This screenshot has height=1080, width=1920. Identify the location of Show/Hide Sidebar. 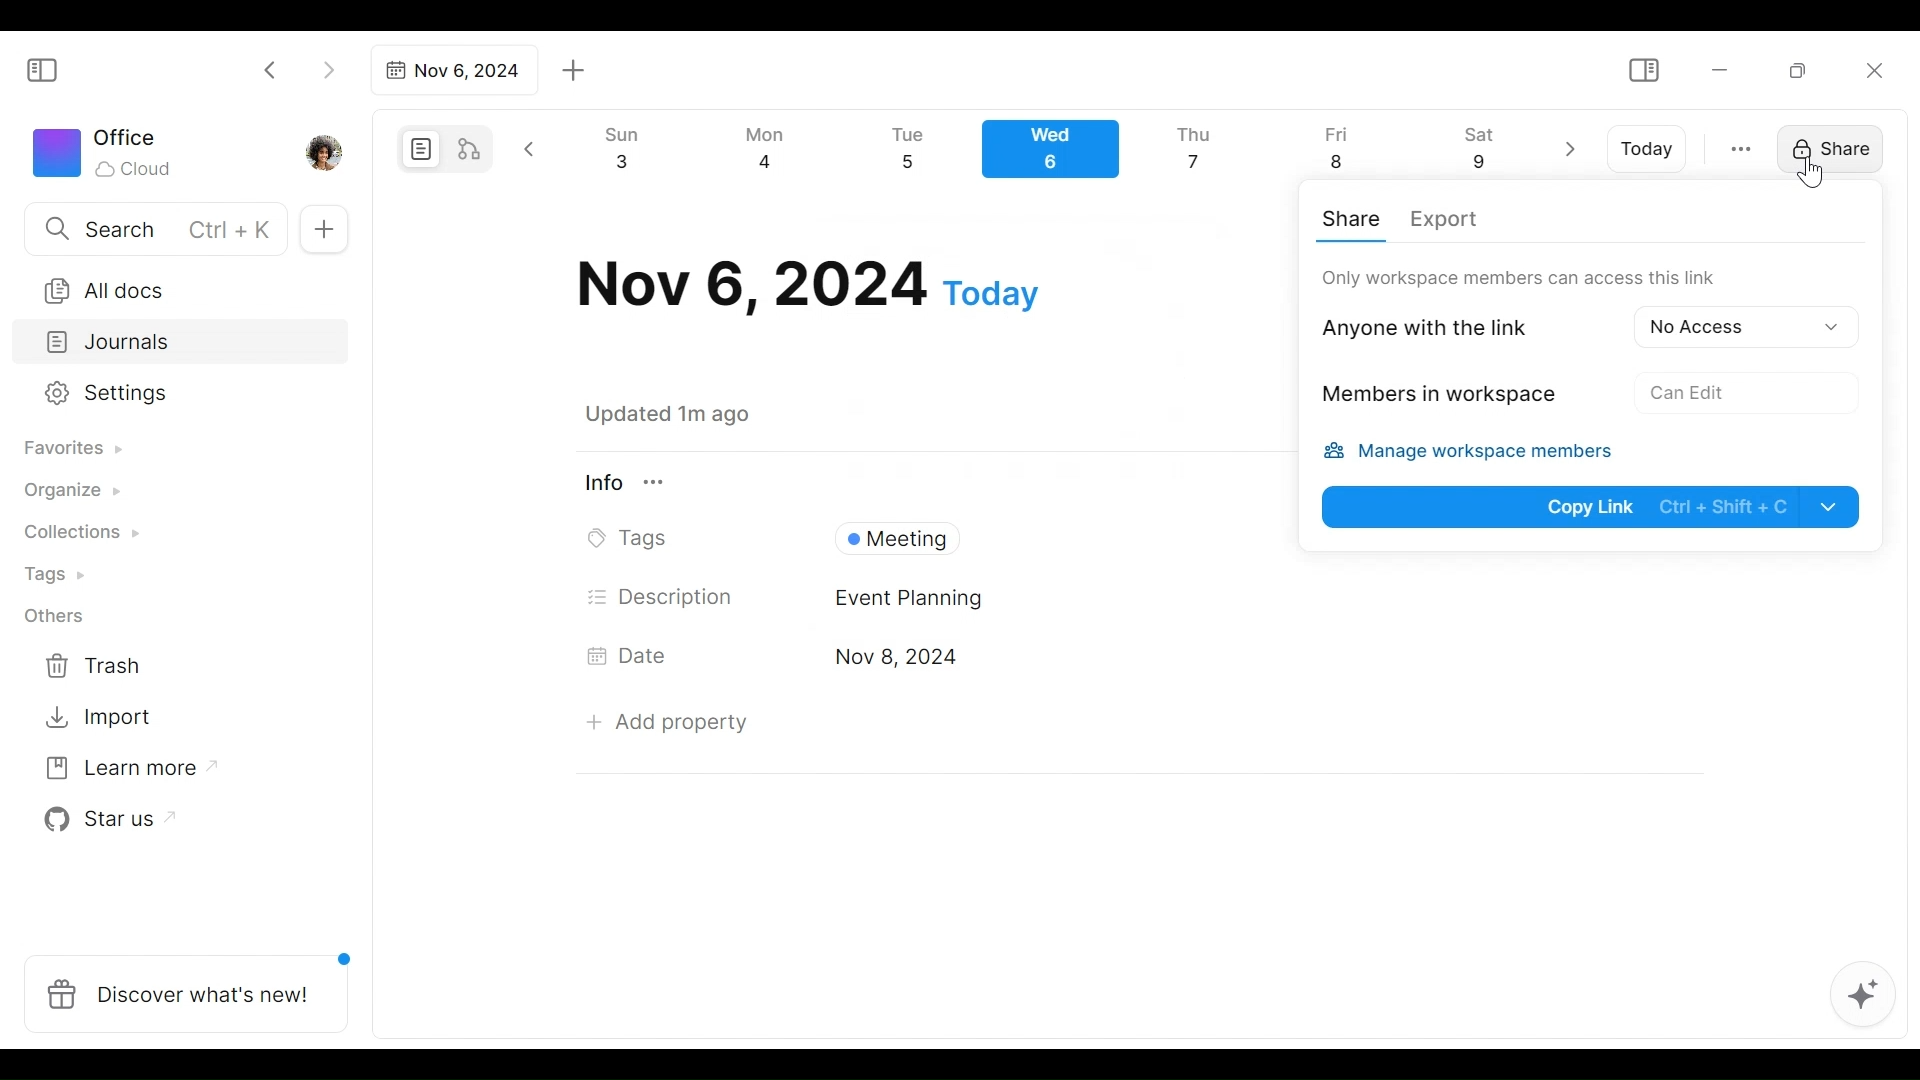
(1643, 71).